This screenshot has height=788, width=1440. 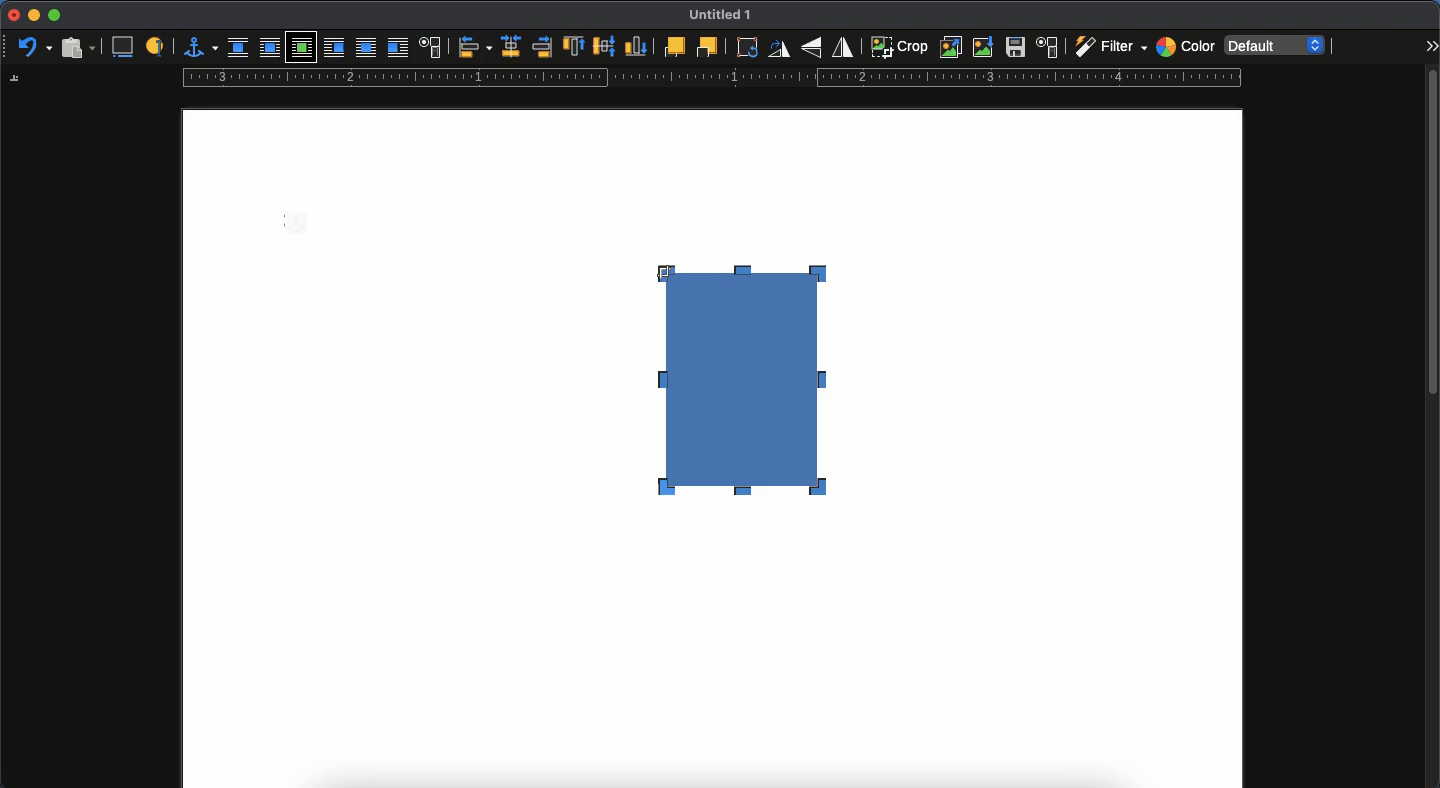 What do you see at coordinates (333, 49) in the screenshot?
I see `before` at bounding box center [333, 49].